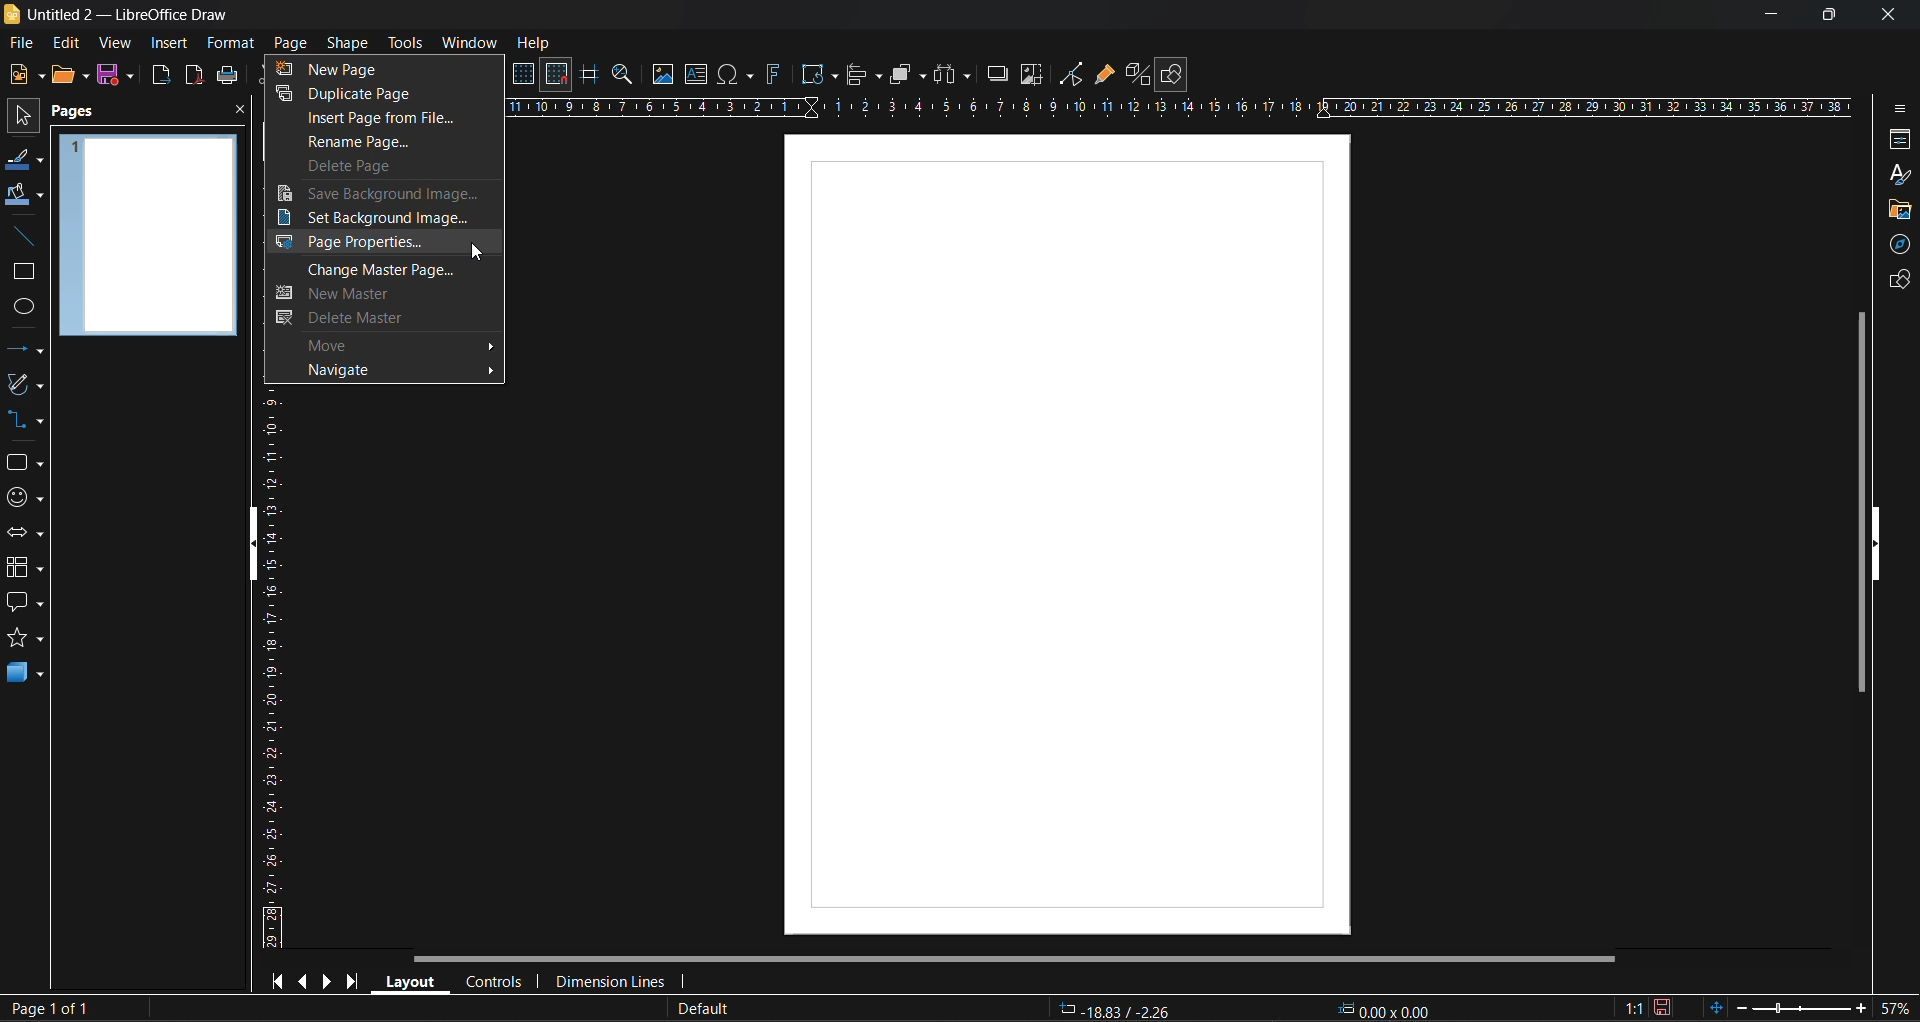 The image size is (1920, 1022). Describe the element at coordinates (406, 370) in the screenshot. I see `navigate` at that location.